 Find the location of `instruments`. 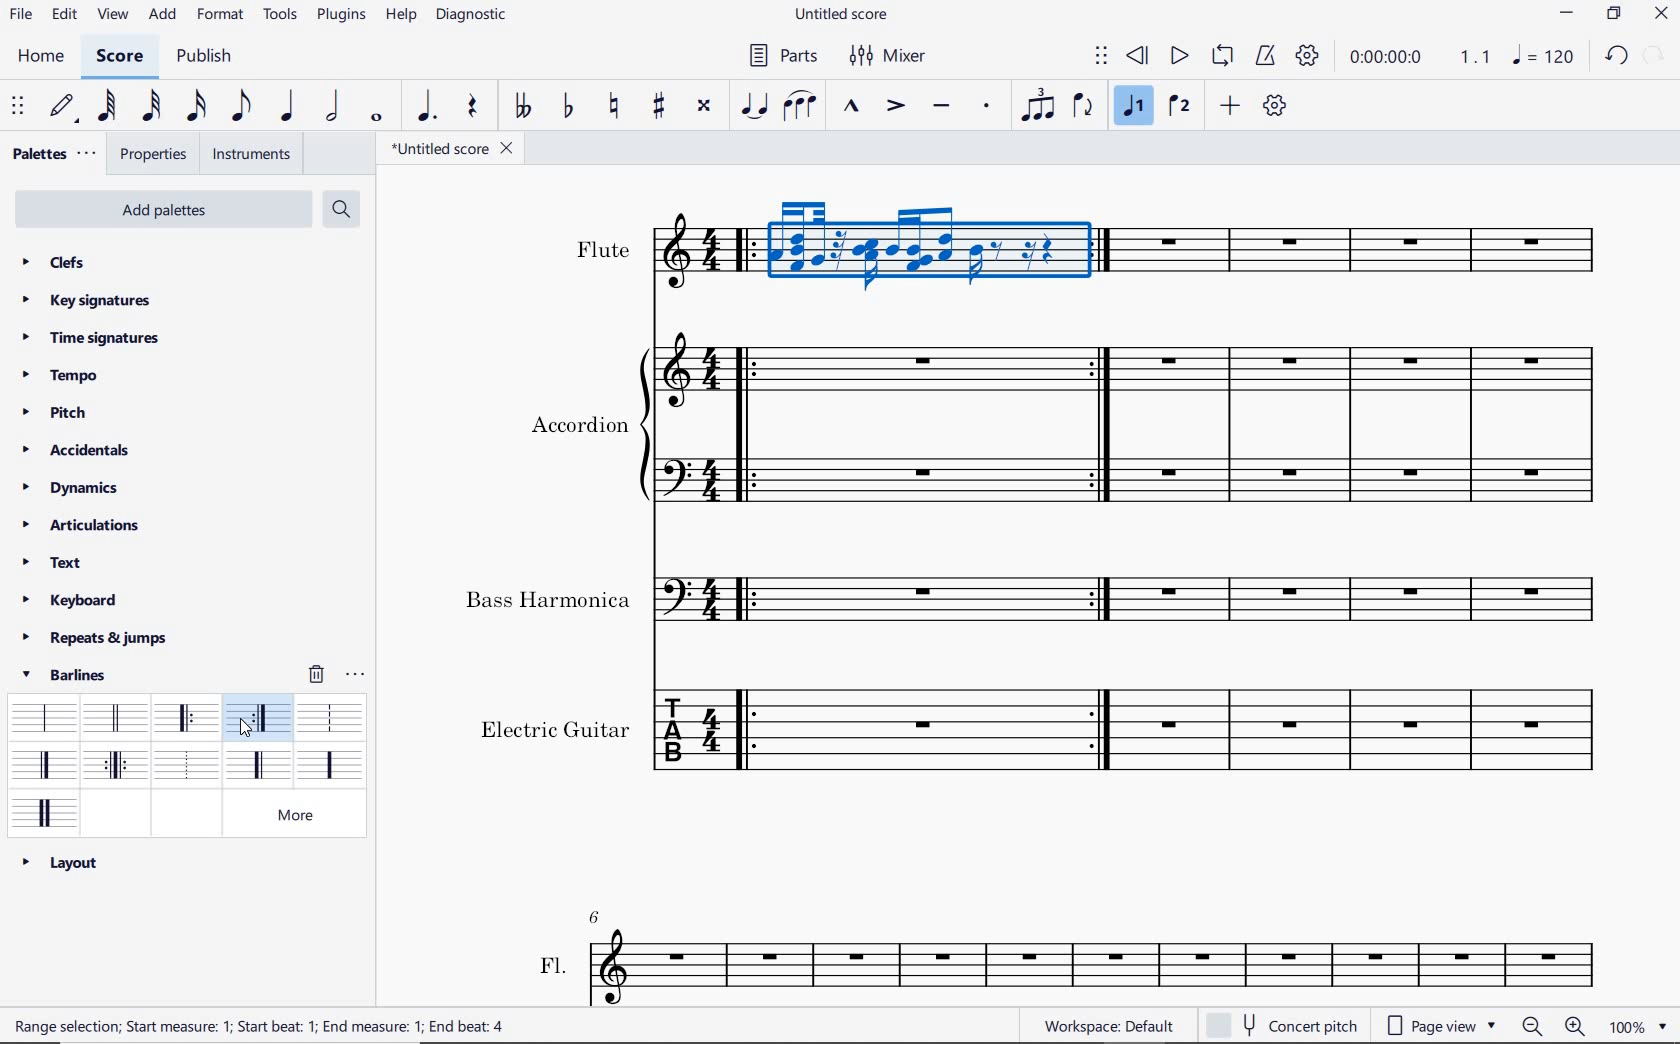

instruments is located at coordinates (252, 154).